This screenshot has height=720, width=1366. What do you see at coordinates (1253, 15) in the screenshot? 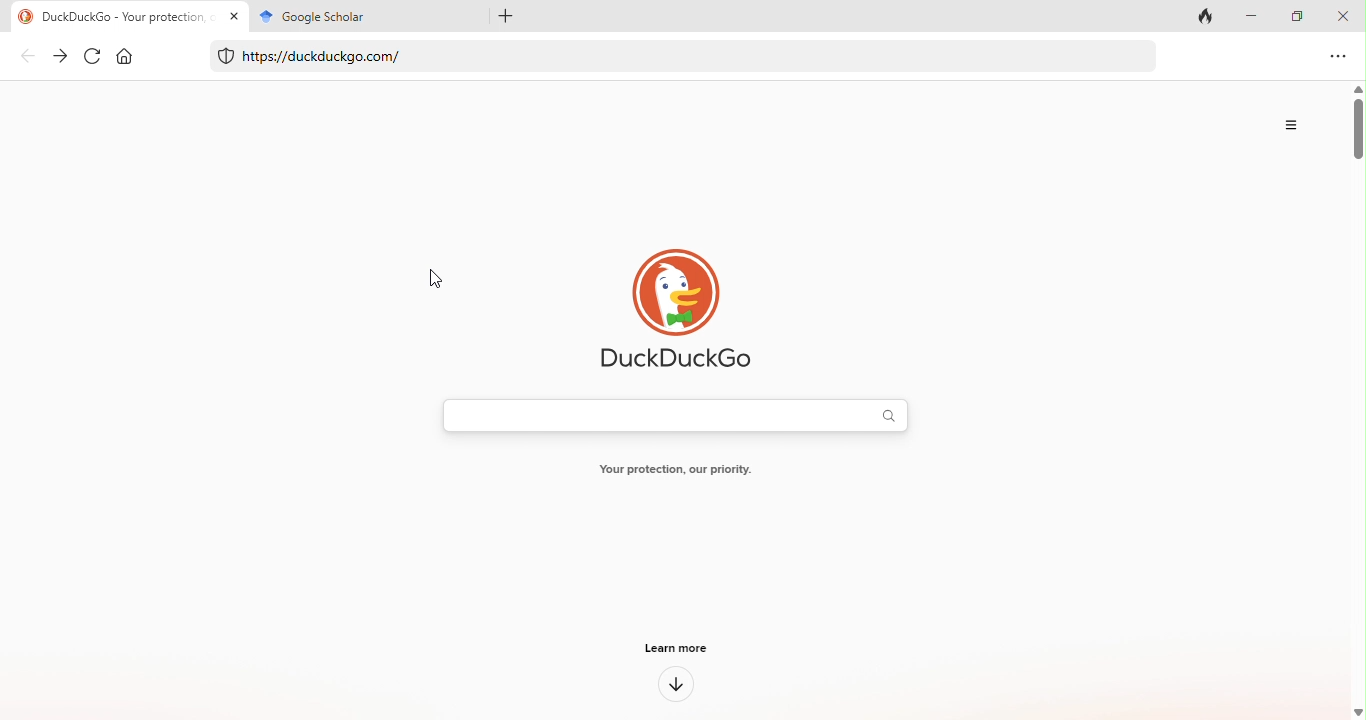
I see `minimize` at bounding box center [1253, 15].